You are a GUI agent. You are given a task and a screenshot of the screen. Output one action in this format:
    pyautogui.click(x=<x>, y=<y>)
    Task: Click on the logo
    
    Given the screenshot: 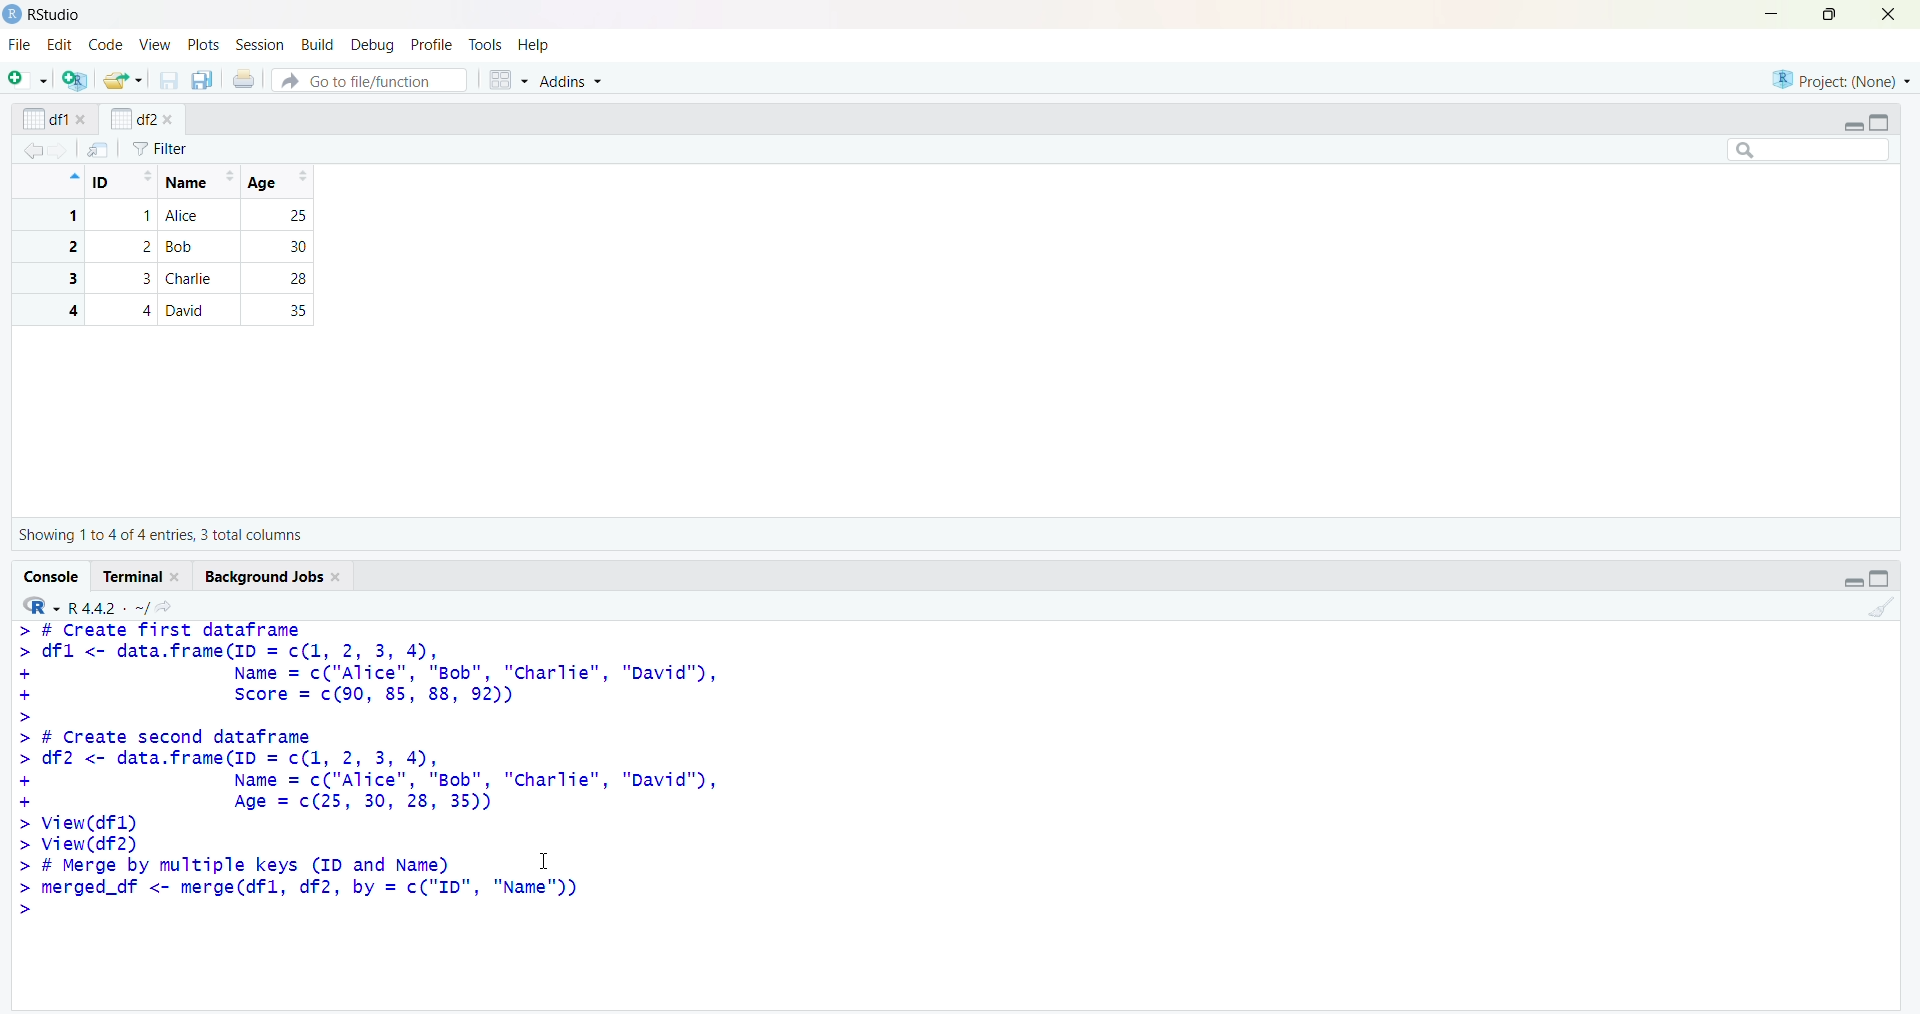 What is the action you would take?
    pyautogui.click(x=14, y=15)
    